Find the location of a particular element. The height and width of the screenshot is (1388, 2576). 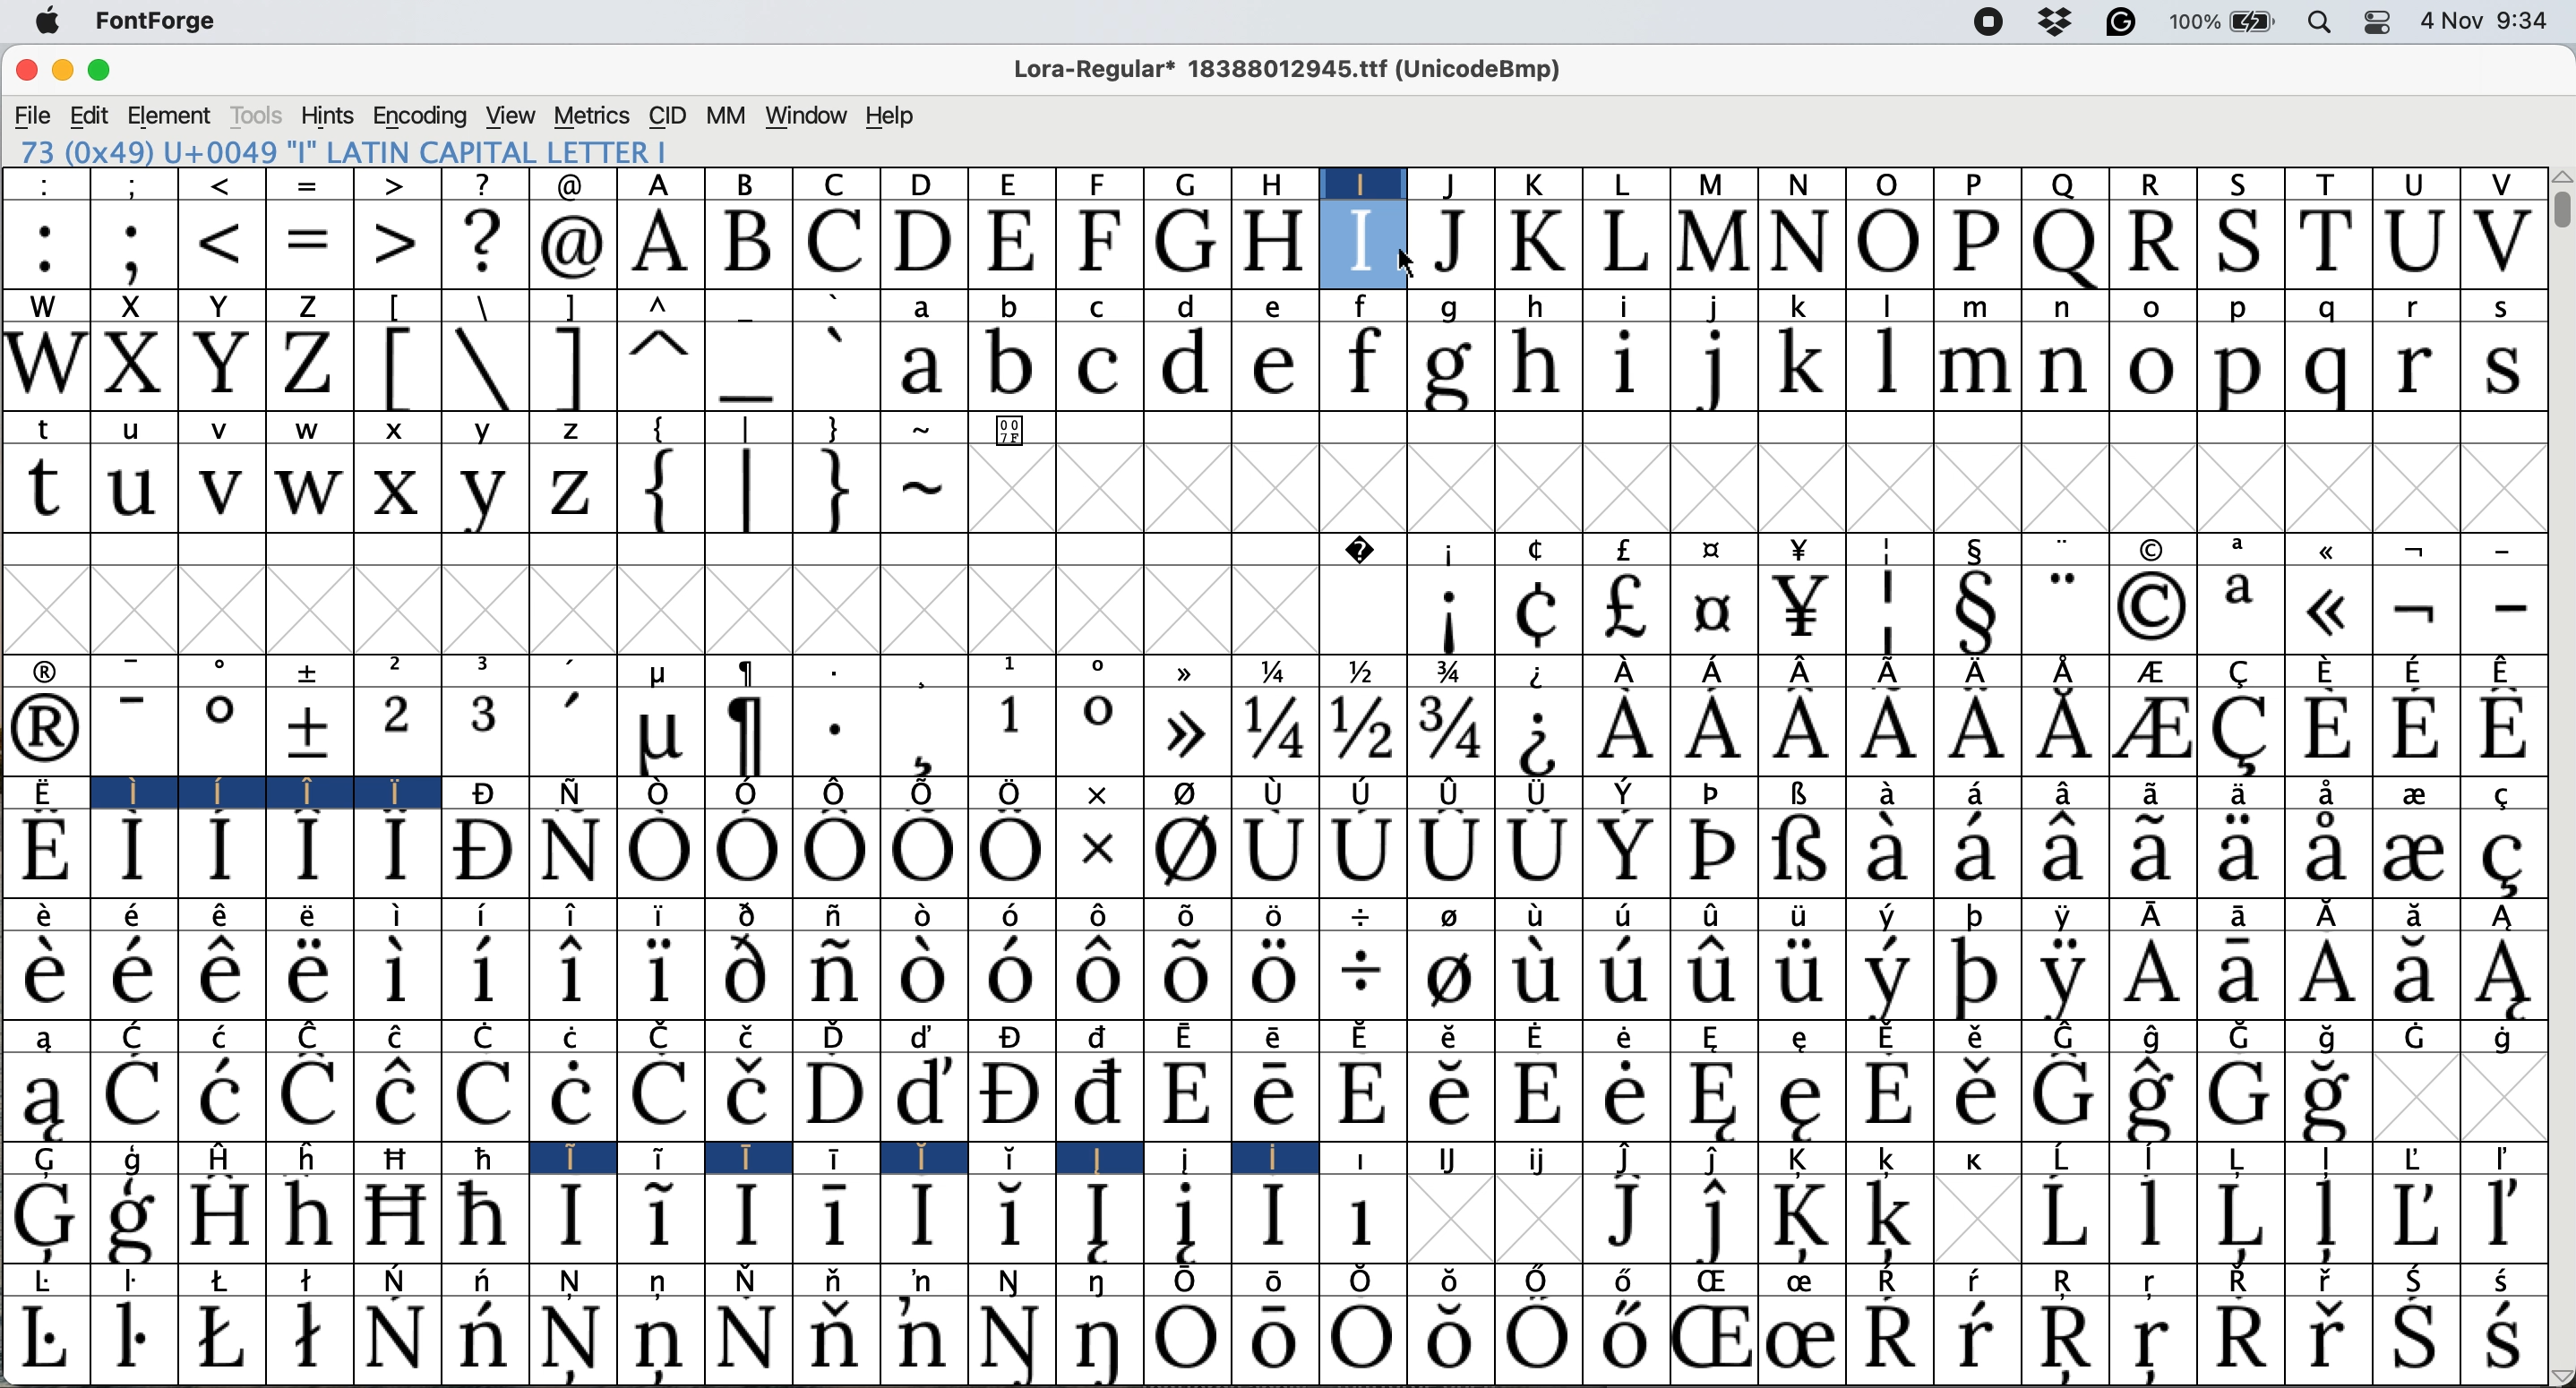

Symbol is located at coordinates (485, 915).